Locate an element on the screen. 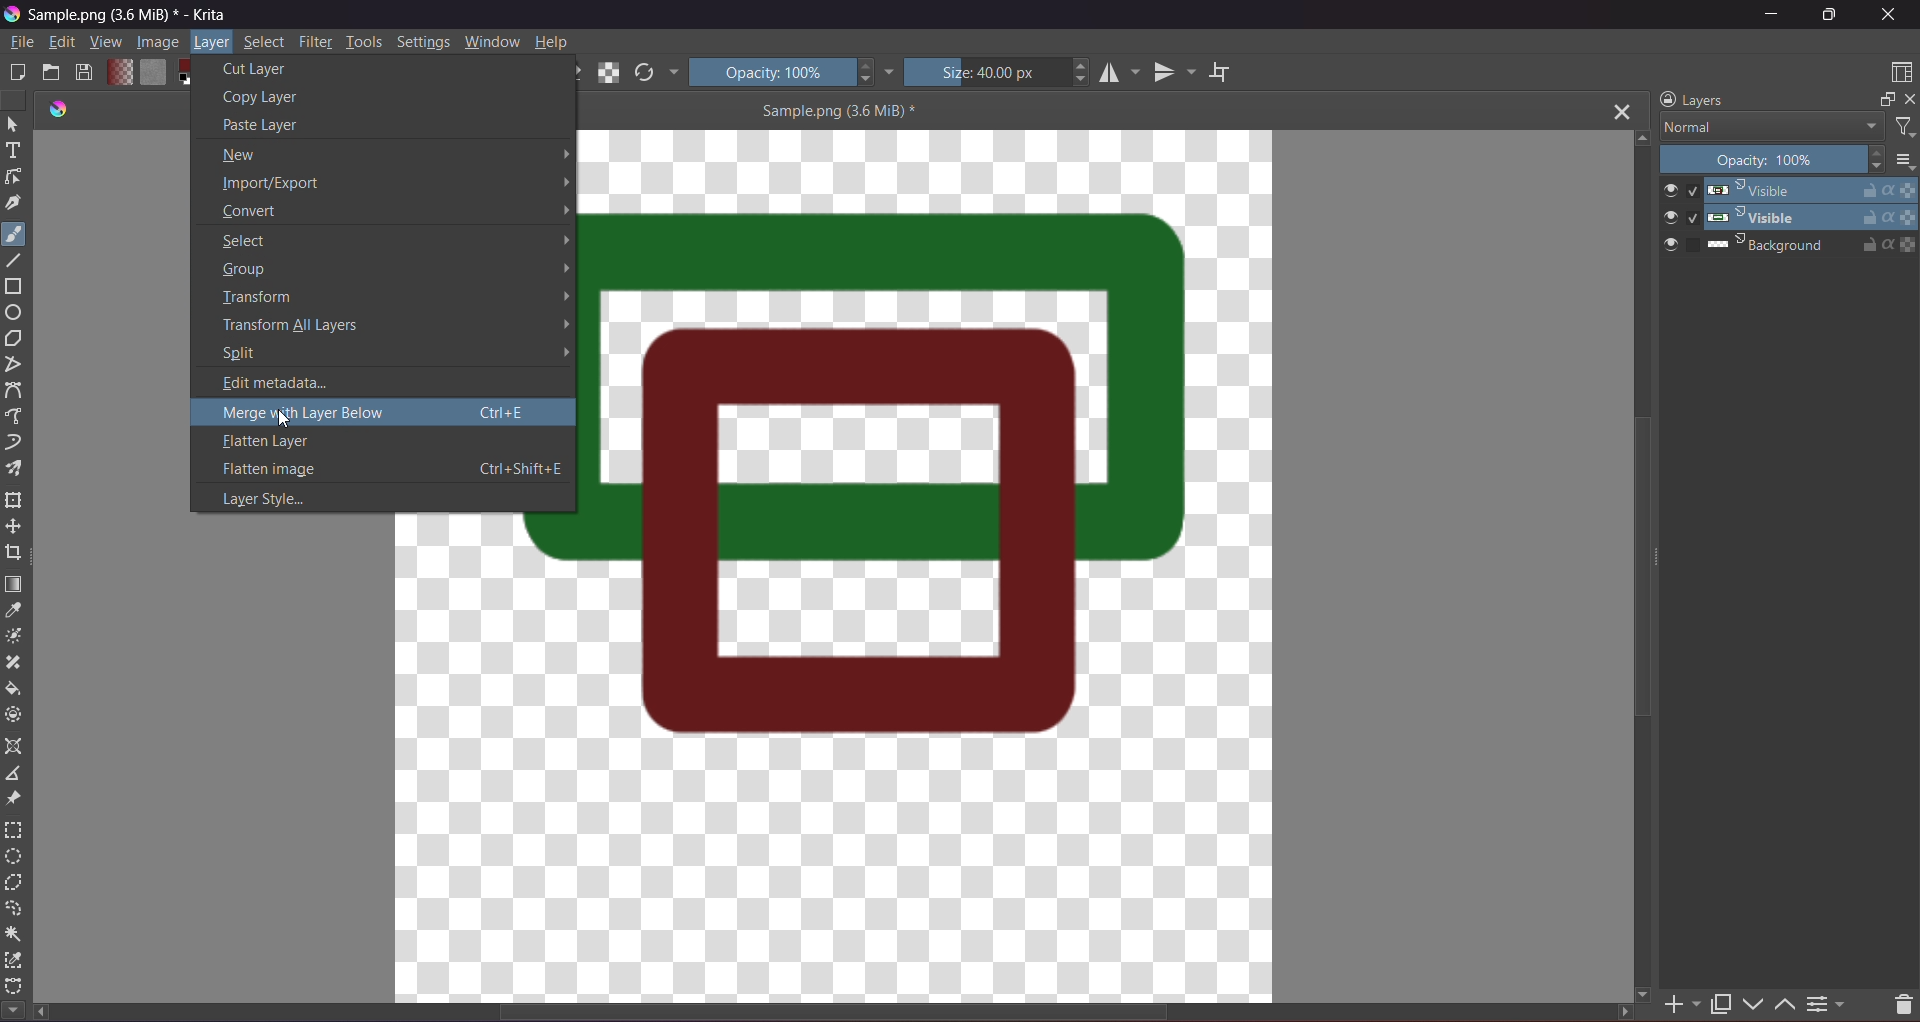 The height and width of the screenshot is (1022, 1920). Tools is located at coordinates (364, 41).